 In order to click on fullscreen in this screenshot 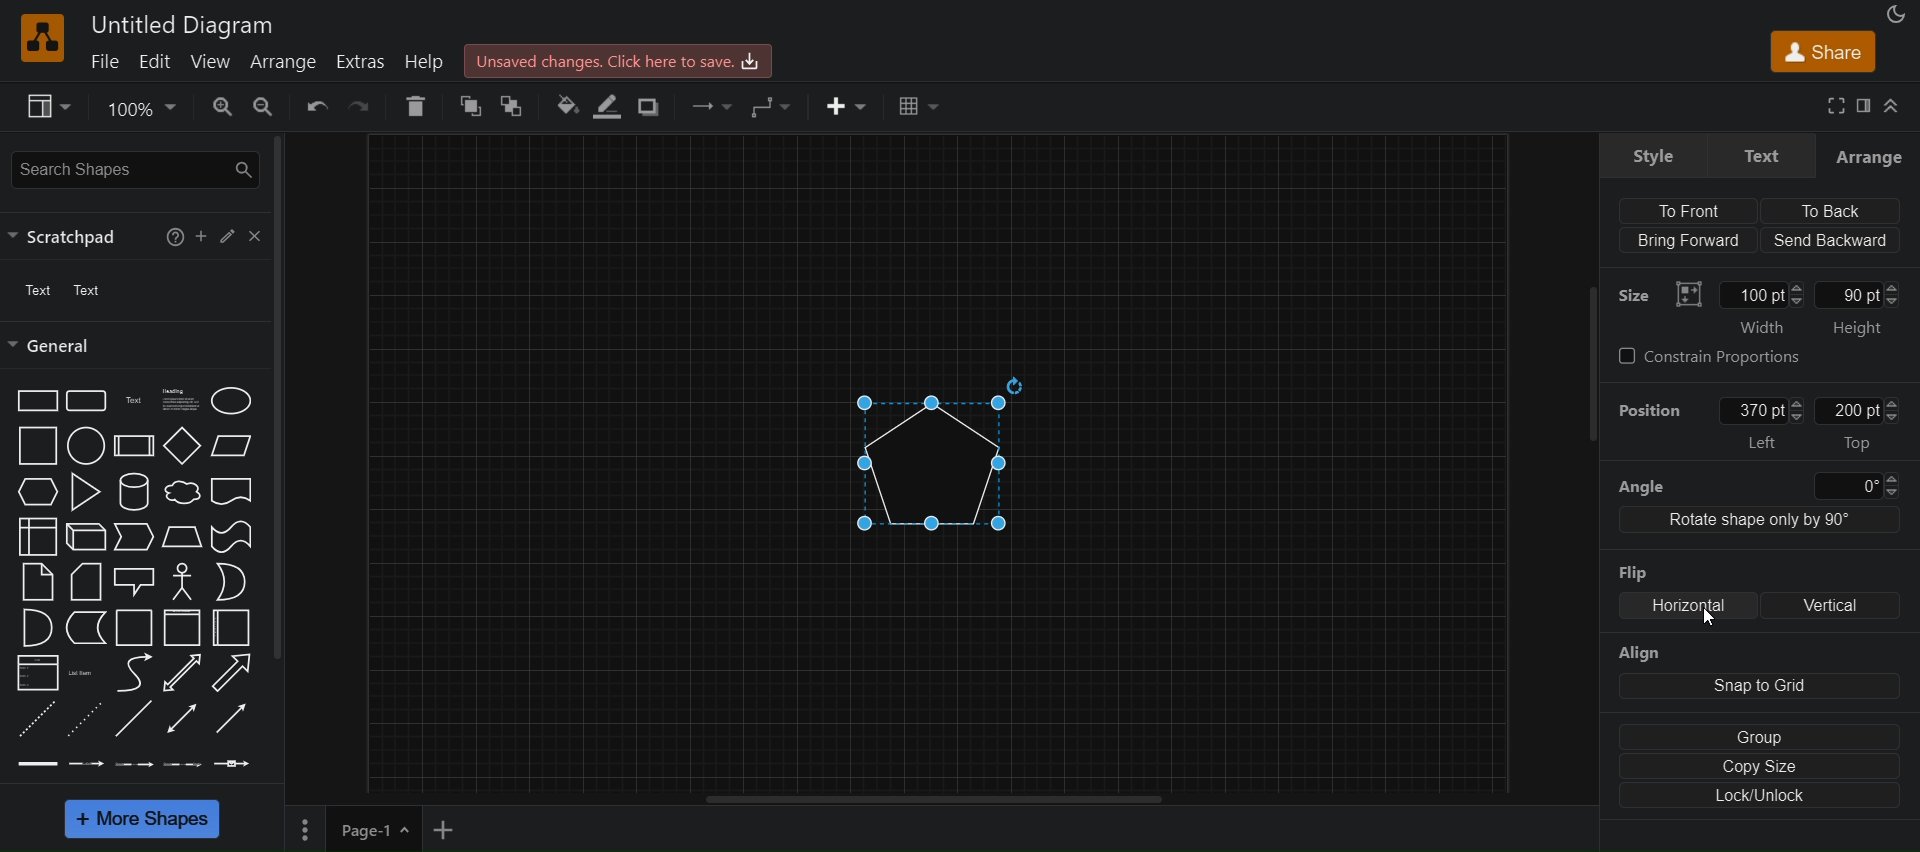, I will do `click(1838, 105)`.